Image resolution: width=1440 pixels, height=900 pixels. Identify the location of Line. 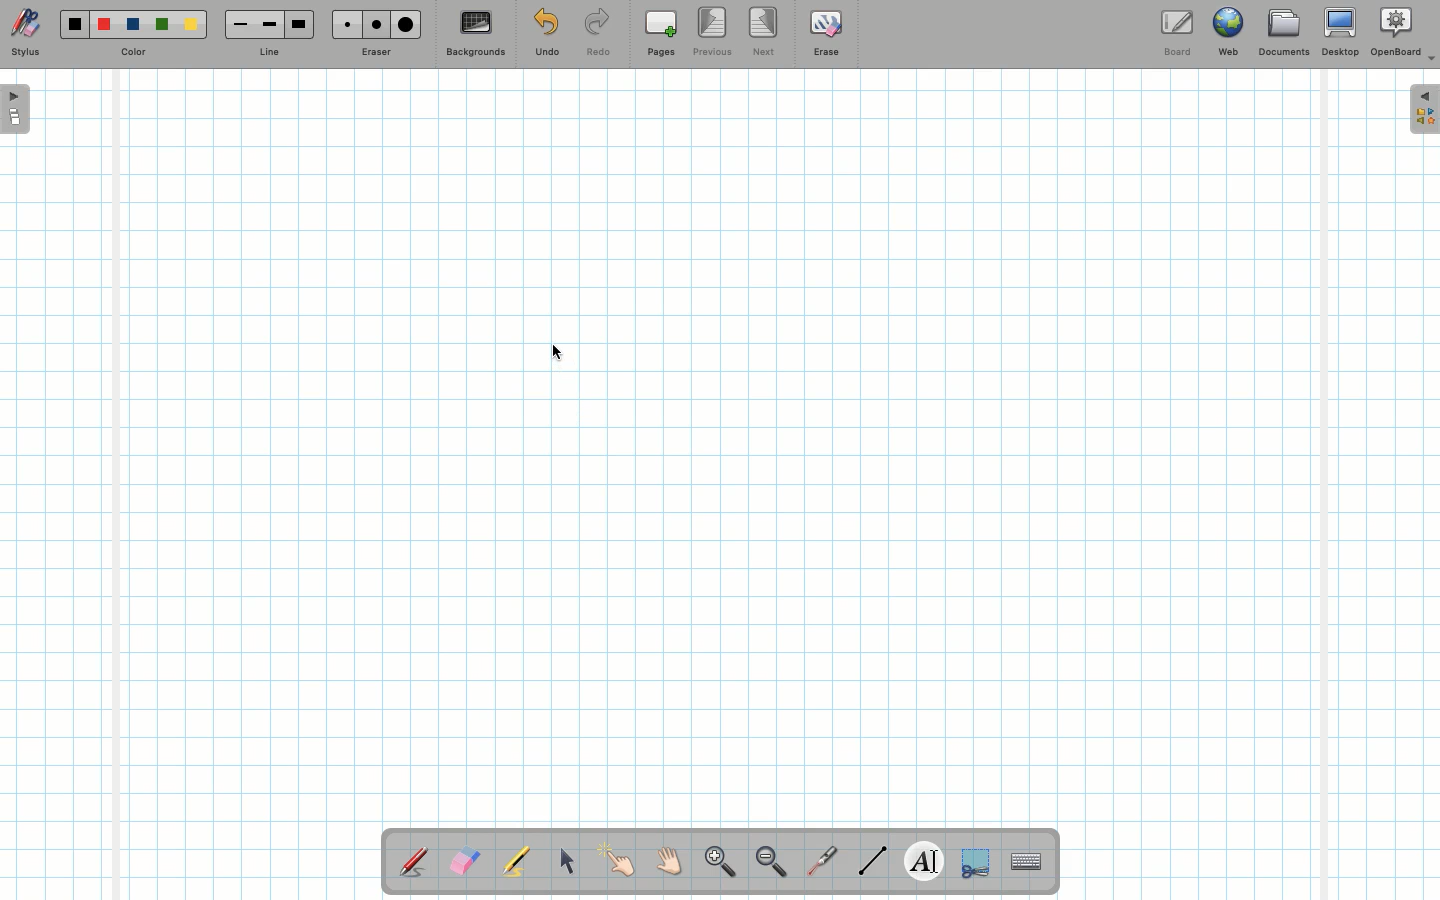
(269, 53).